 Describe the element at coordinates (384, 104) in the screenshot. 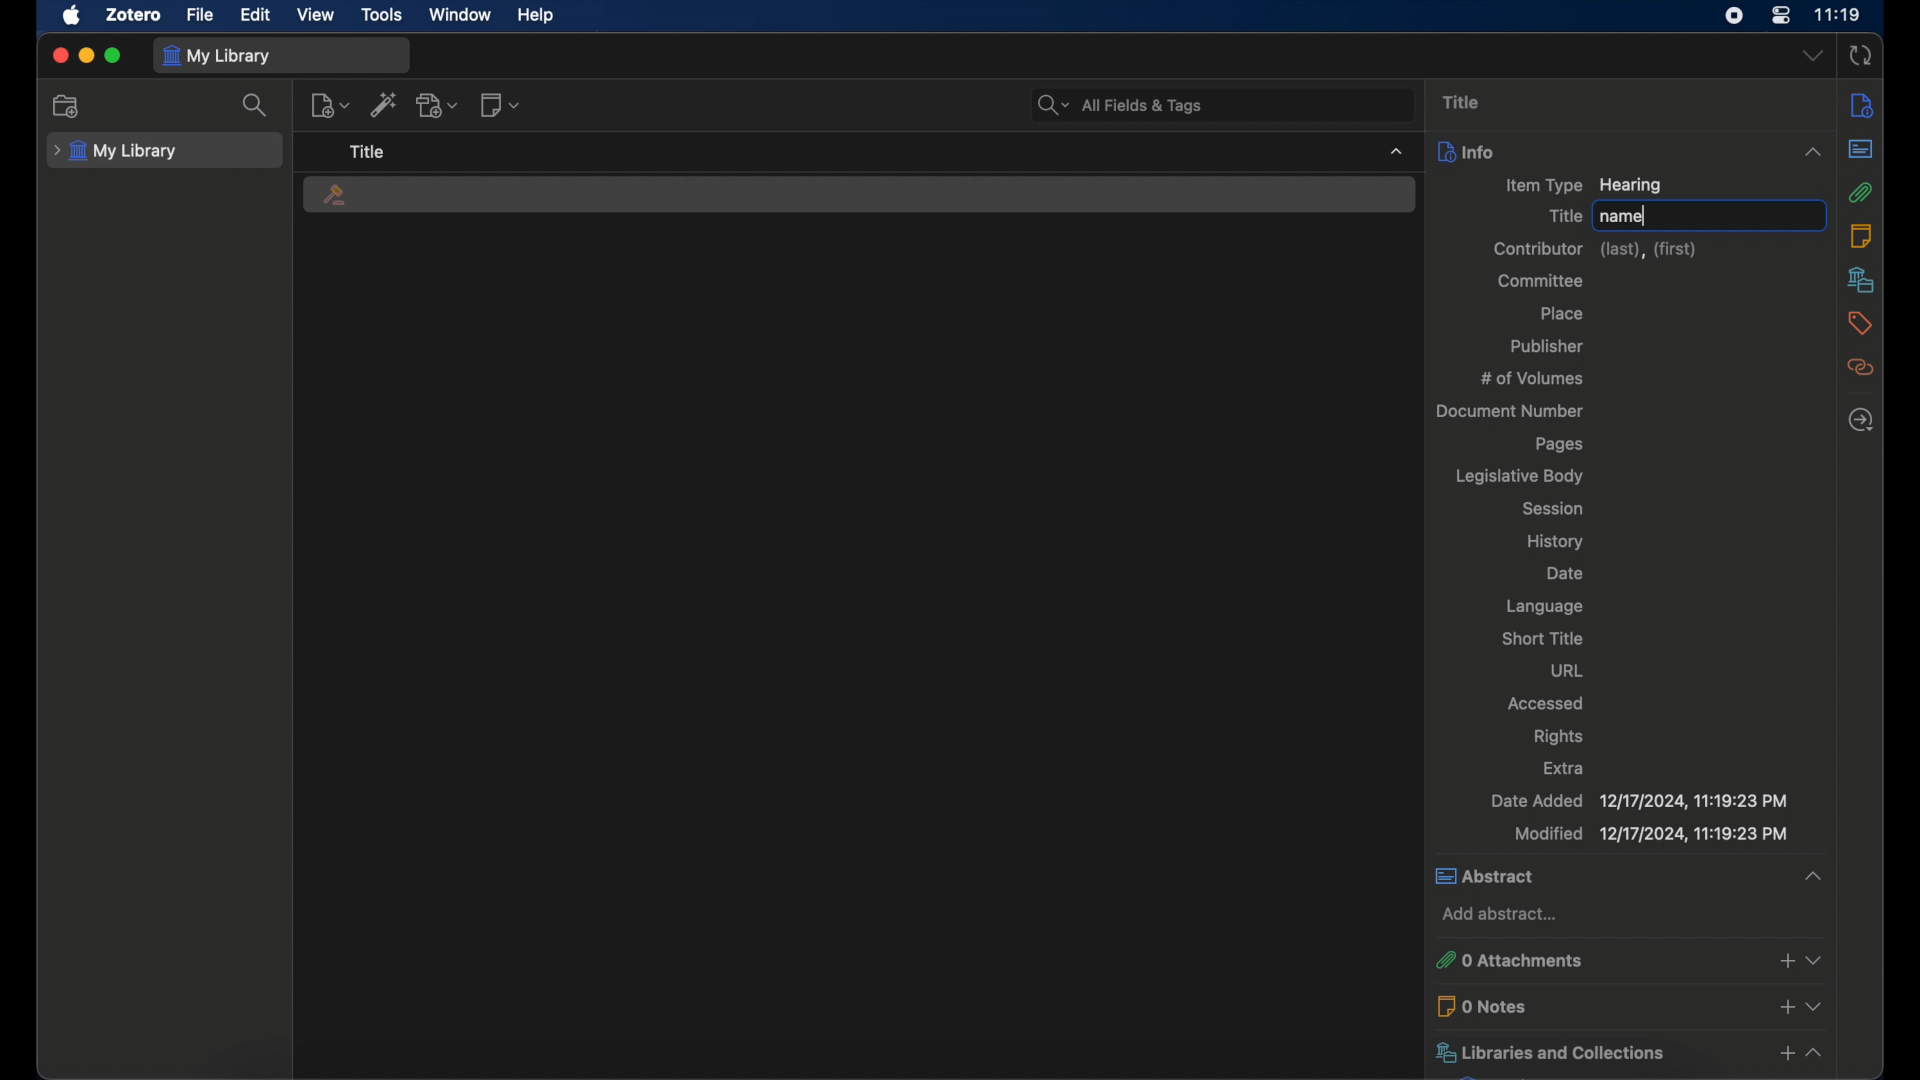

I see `add item by identifier` at that location.